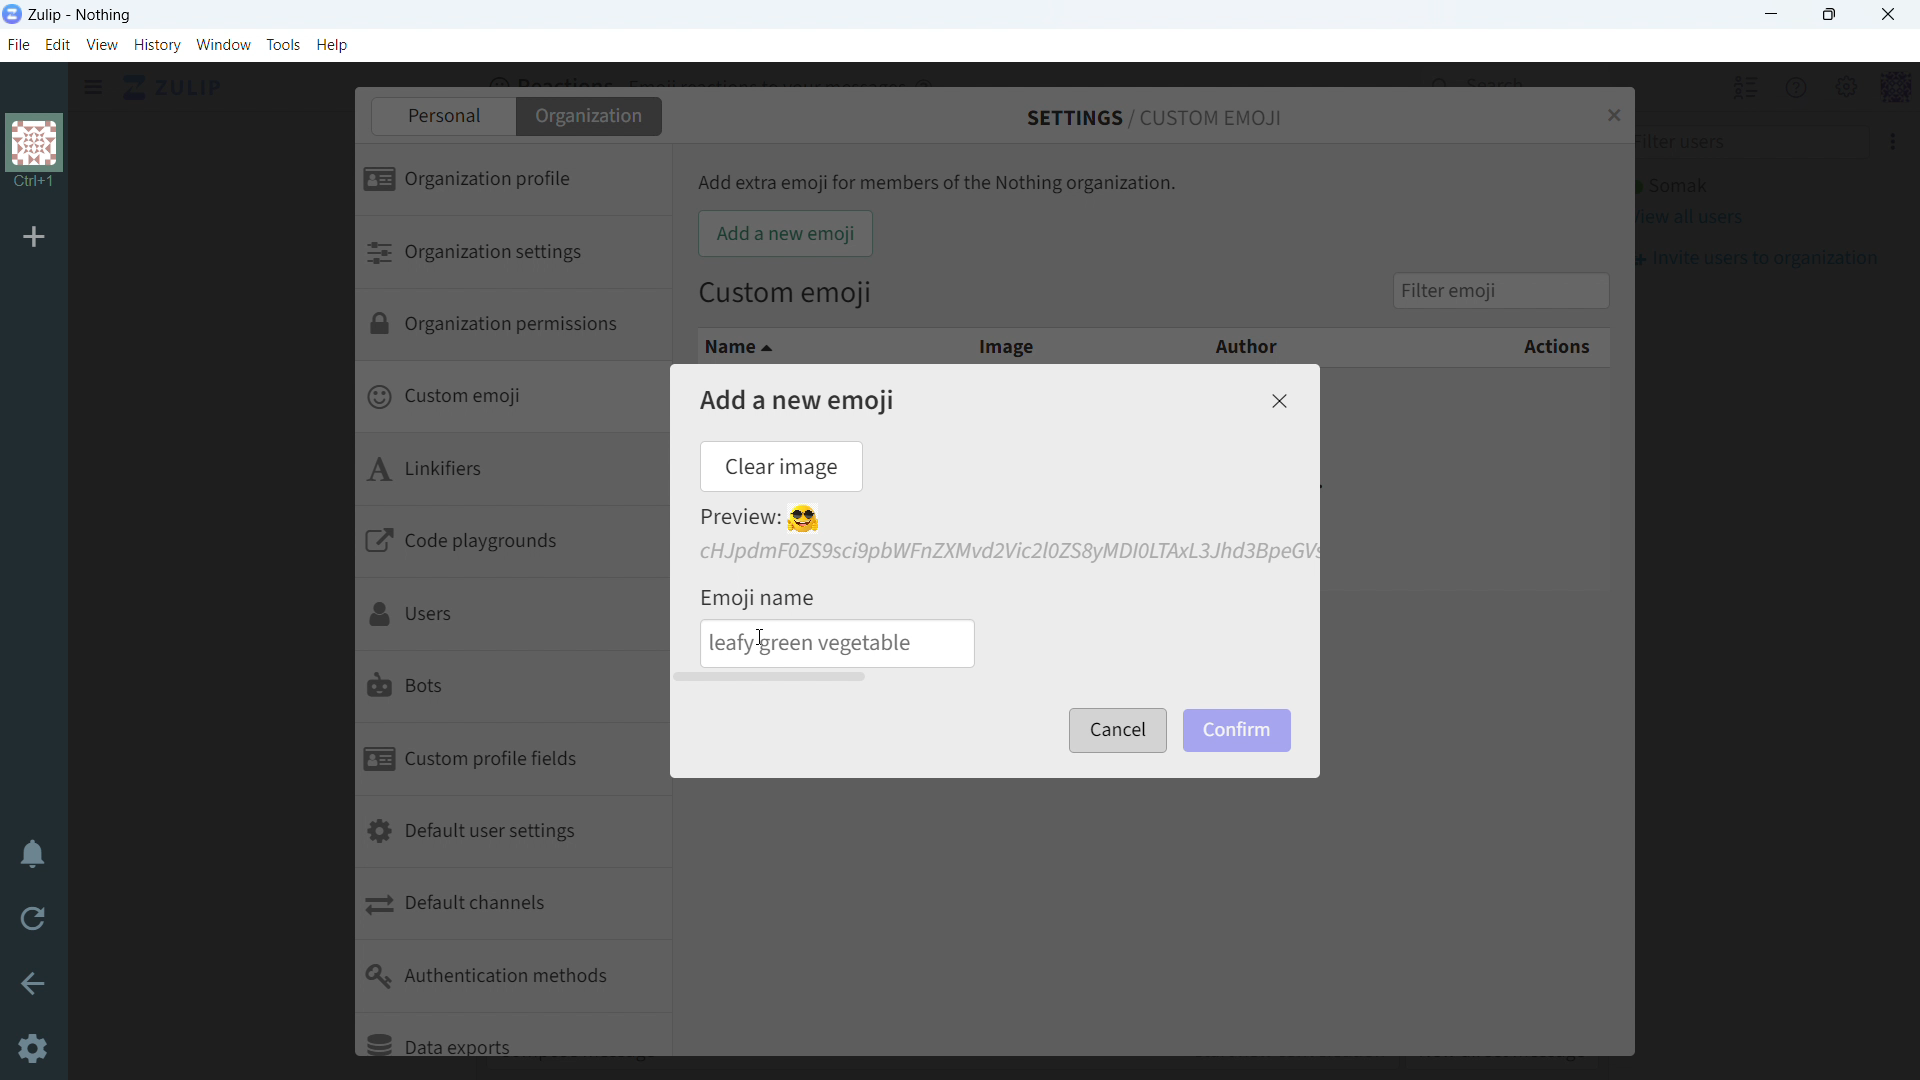  Describe the element at coordinates (30, 1049) in the screenshot. I see `settings` at that location.